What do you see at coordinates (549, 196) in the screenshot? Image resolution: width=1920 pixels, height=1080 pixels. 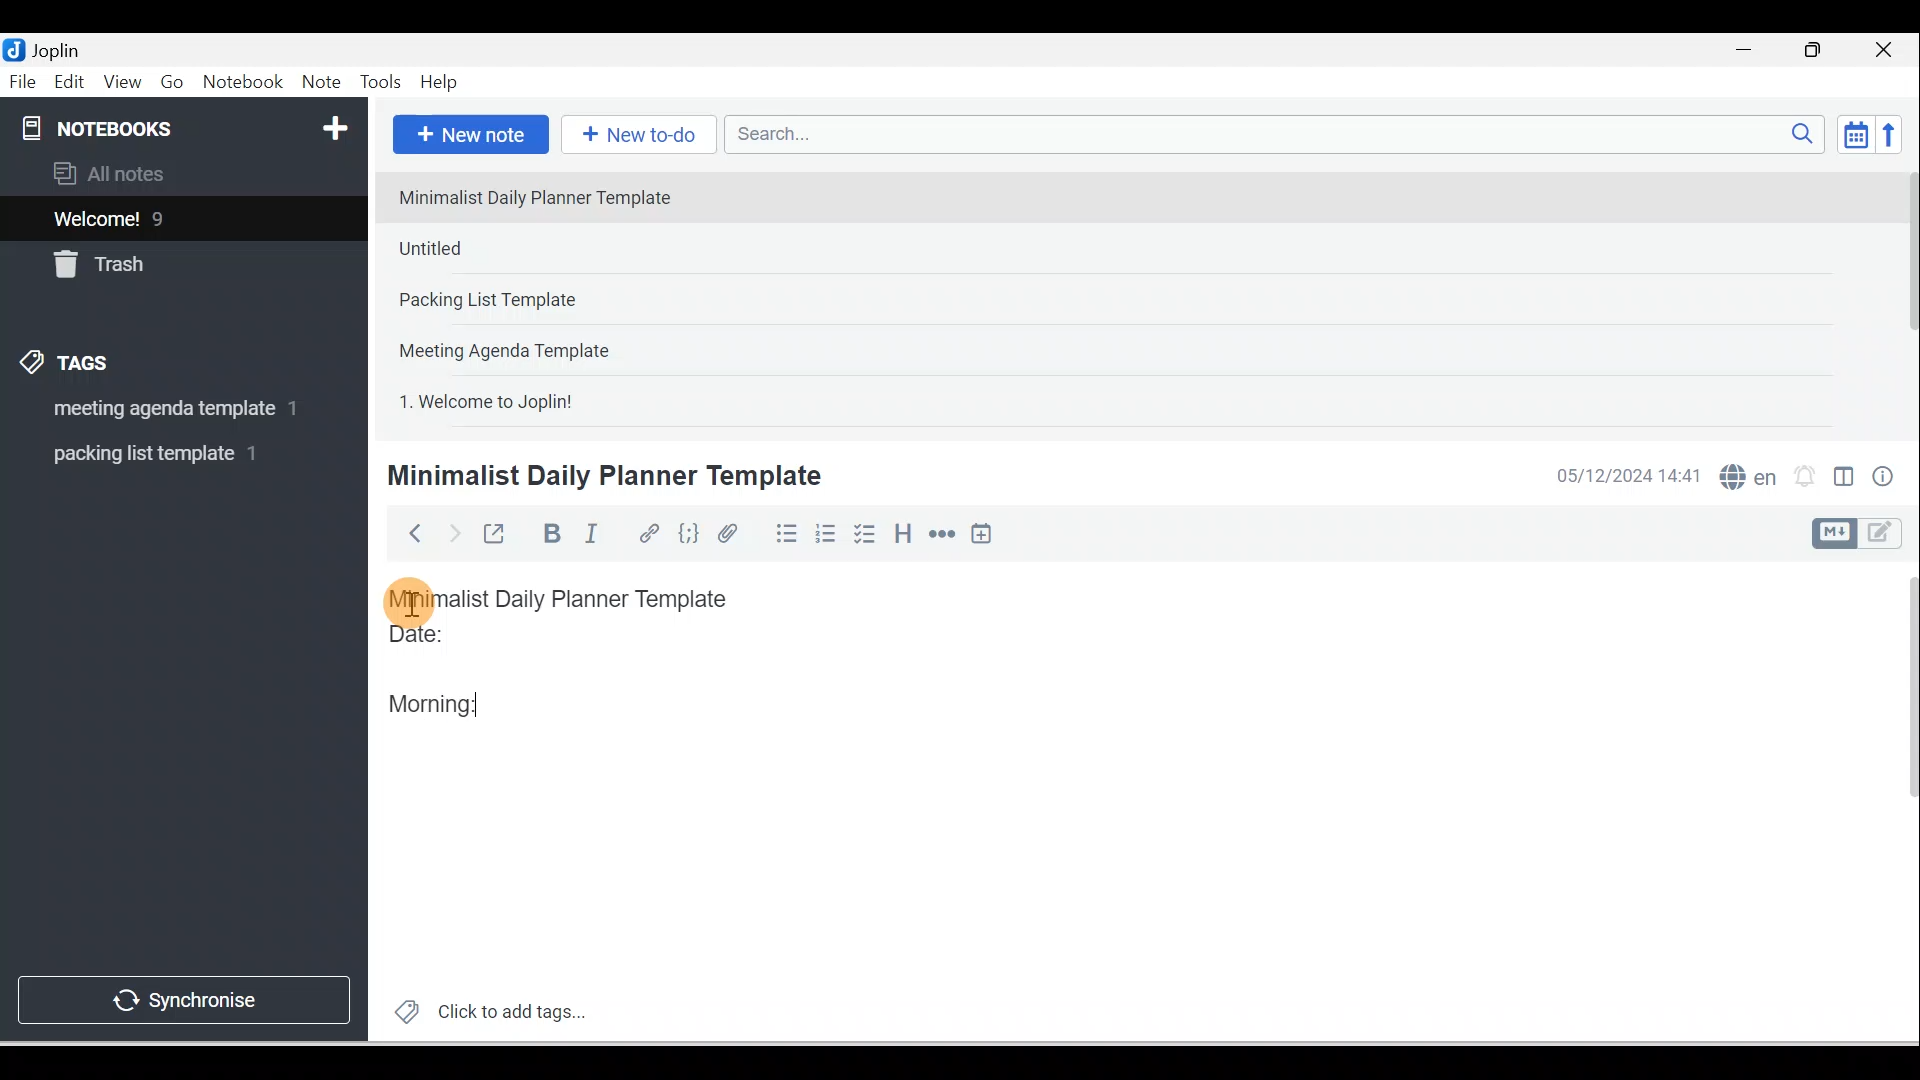 I see `Note 1` at bounding box center [549, 196].